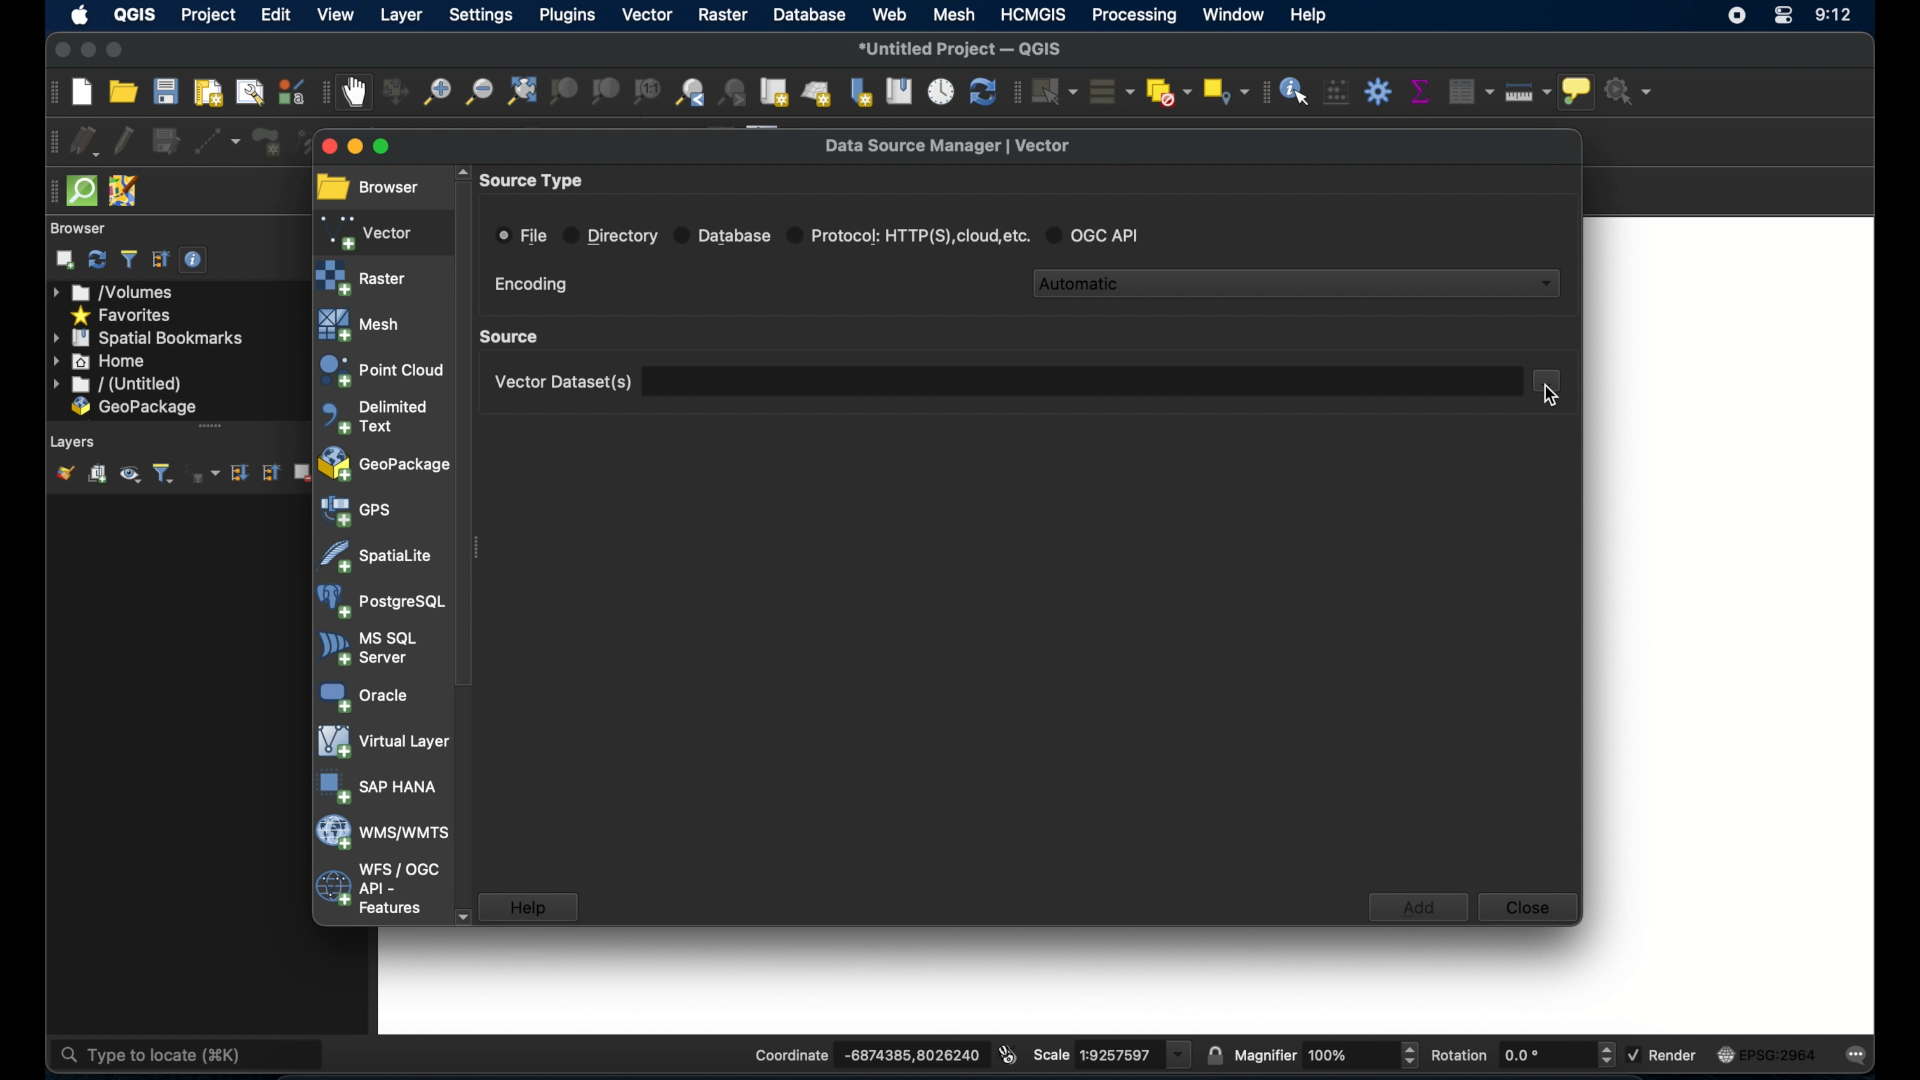  What do you see at coordinates (1418, 907) in the screenshot?
I see `add` at bounding box center [1418, 907].